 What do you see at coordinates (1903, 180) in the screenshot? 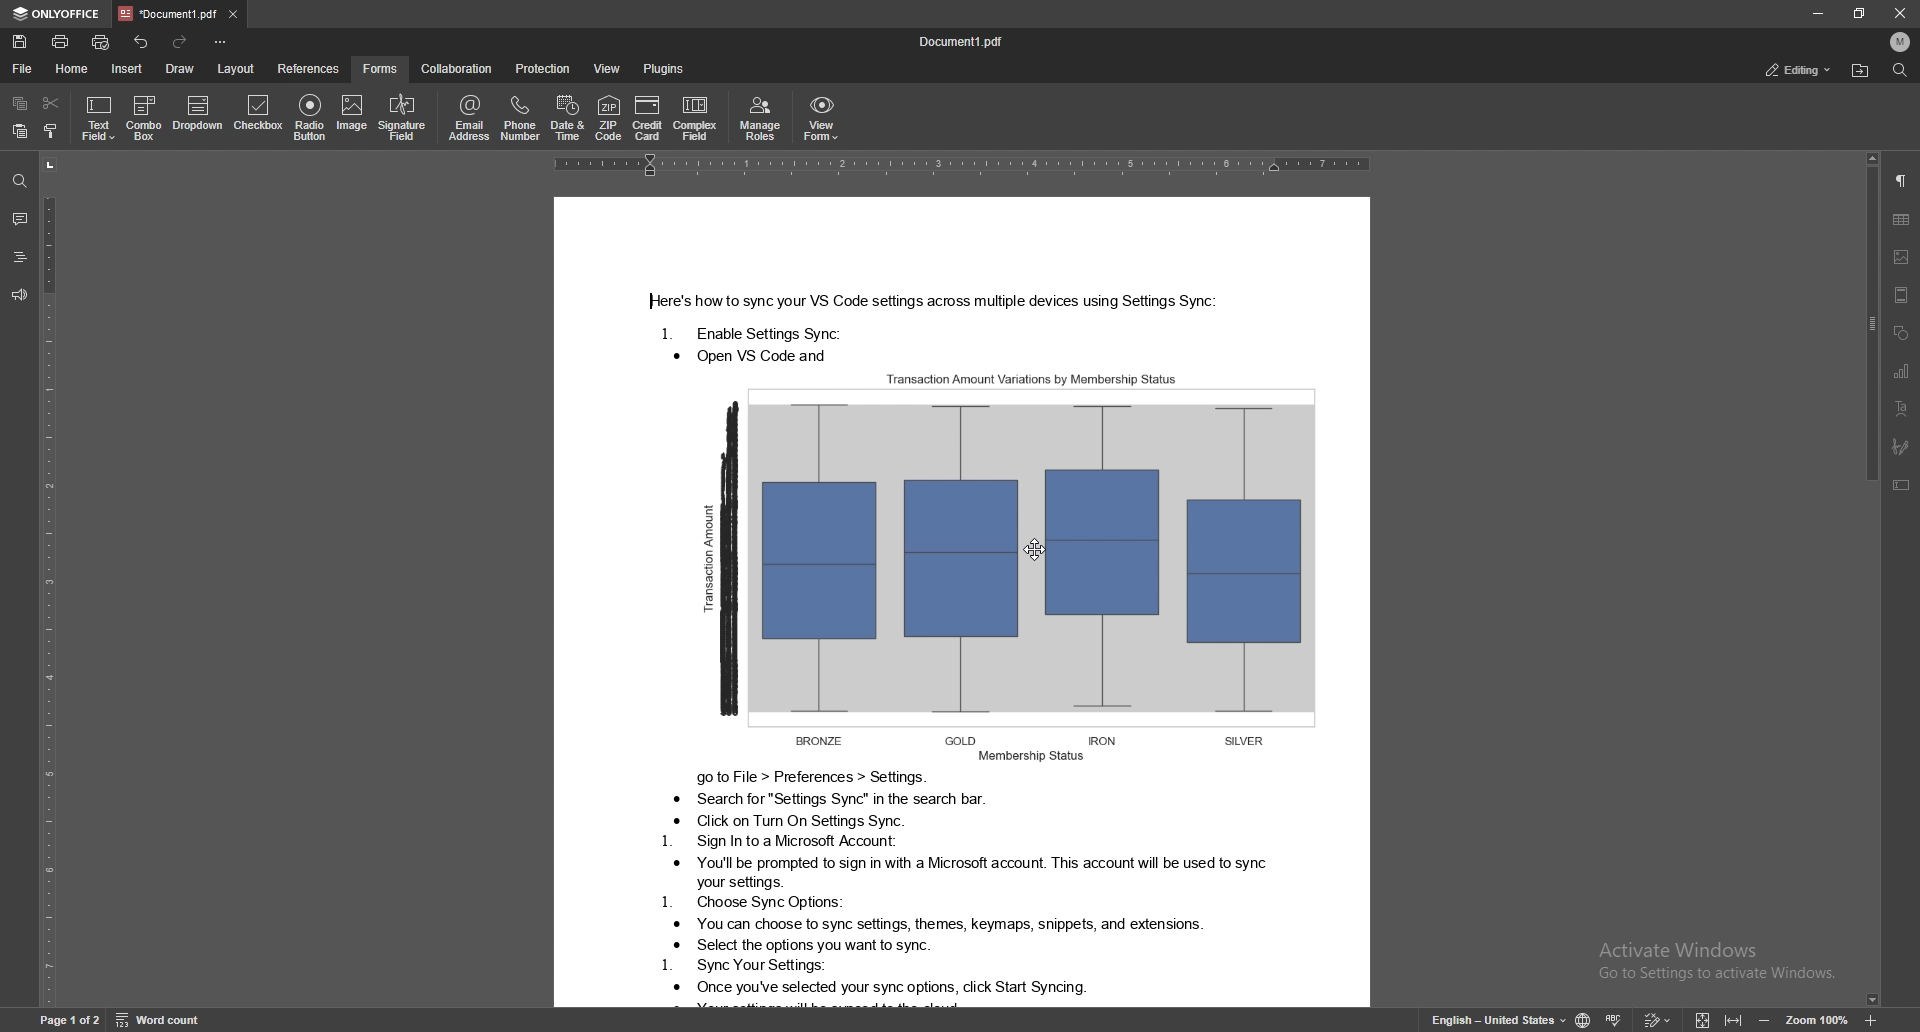
I see `paragraph` at bounding box center [1903, 180].